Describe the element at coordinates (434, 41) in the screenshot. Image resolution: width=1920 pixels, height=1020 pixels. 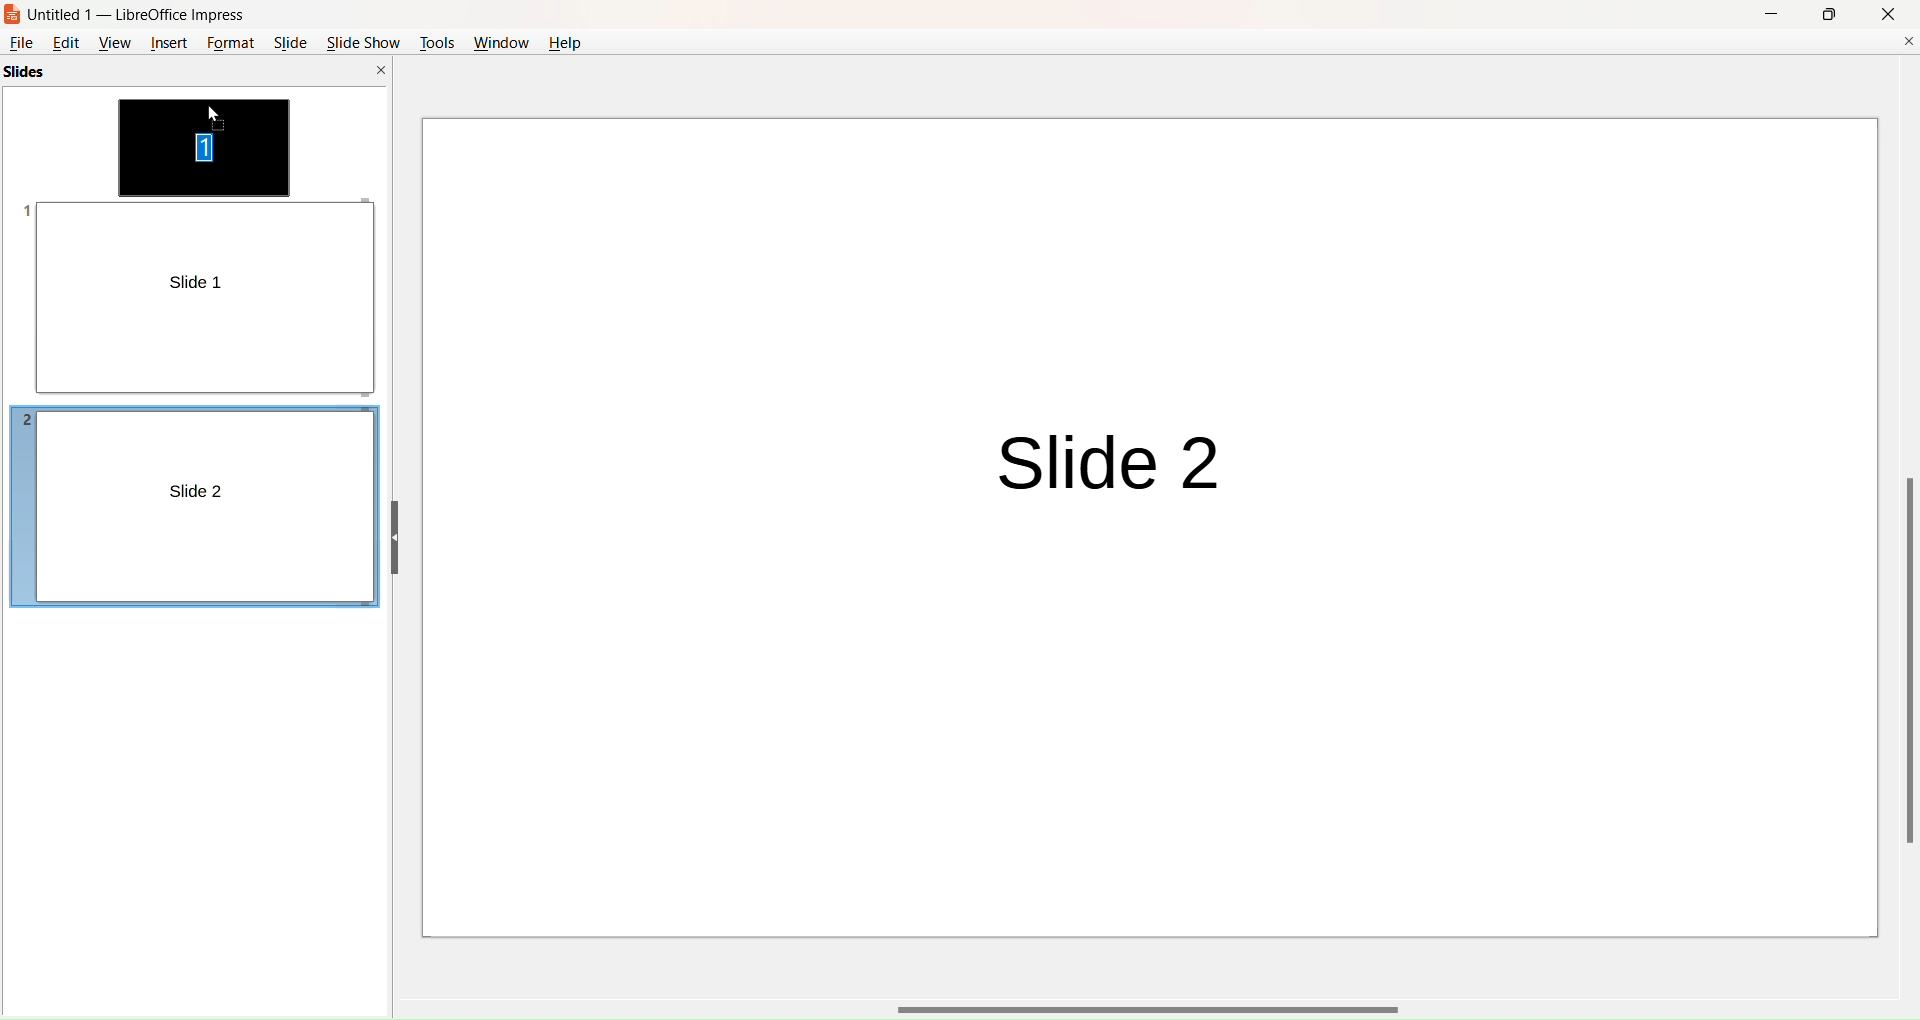
I see `tools` at that location.